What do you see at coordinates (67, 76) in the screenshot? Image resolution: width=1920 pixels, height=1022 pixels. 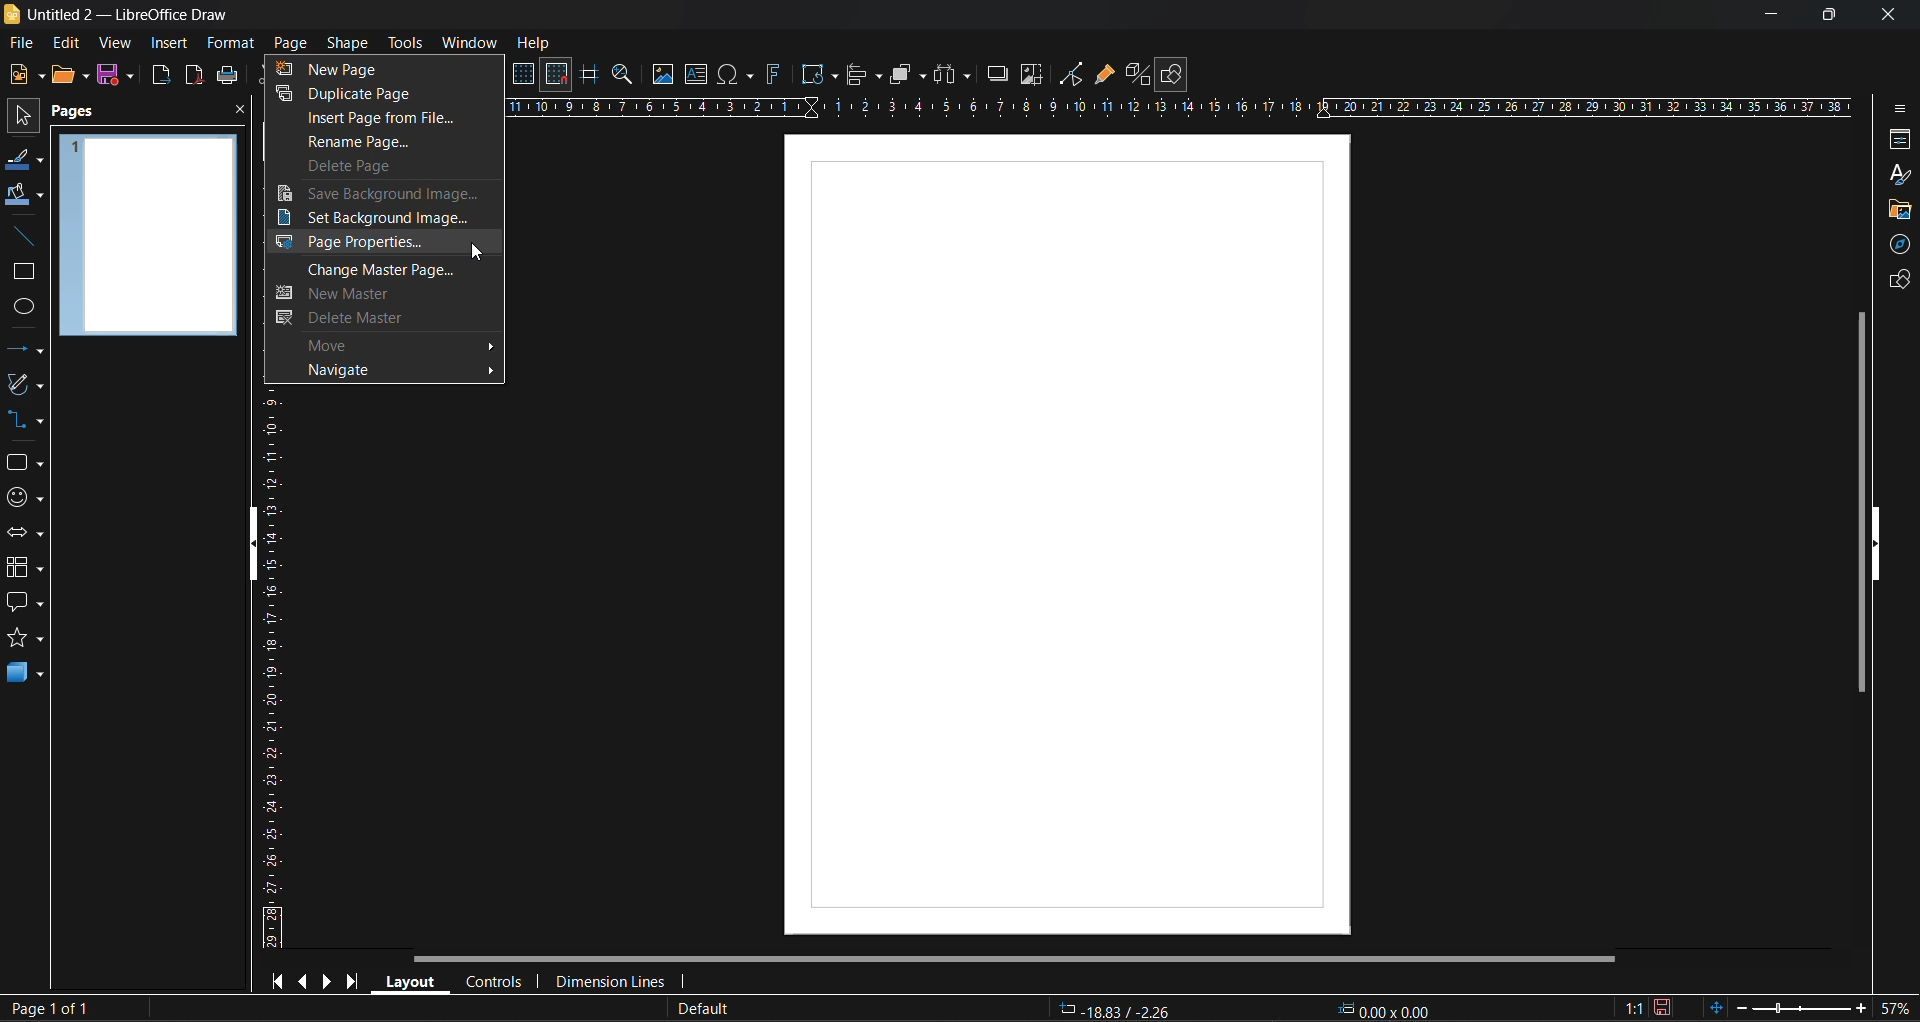 I see `open` at bounding box center [67, 76].